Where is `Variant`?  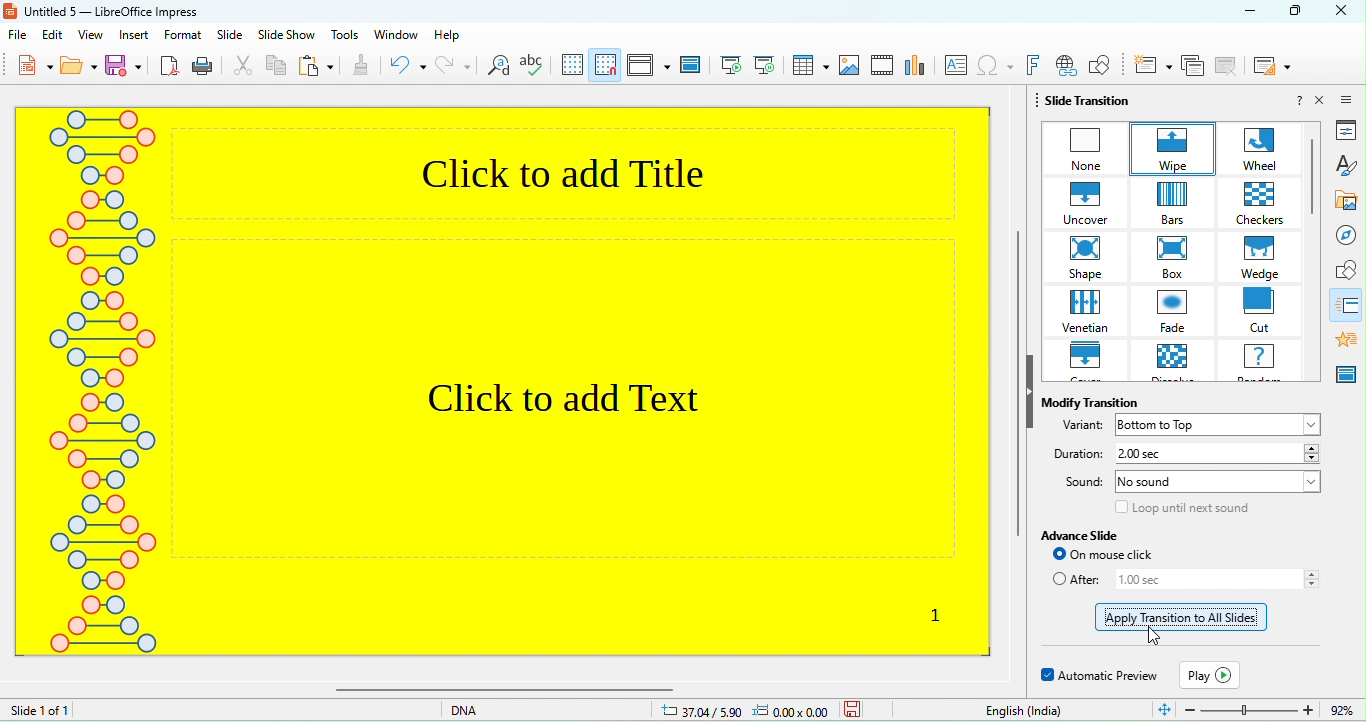
Variant is located at coordinates (1079, 424).